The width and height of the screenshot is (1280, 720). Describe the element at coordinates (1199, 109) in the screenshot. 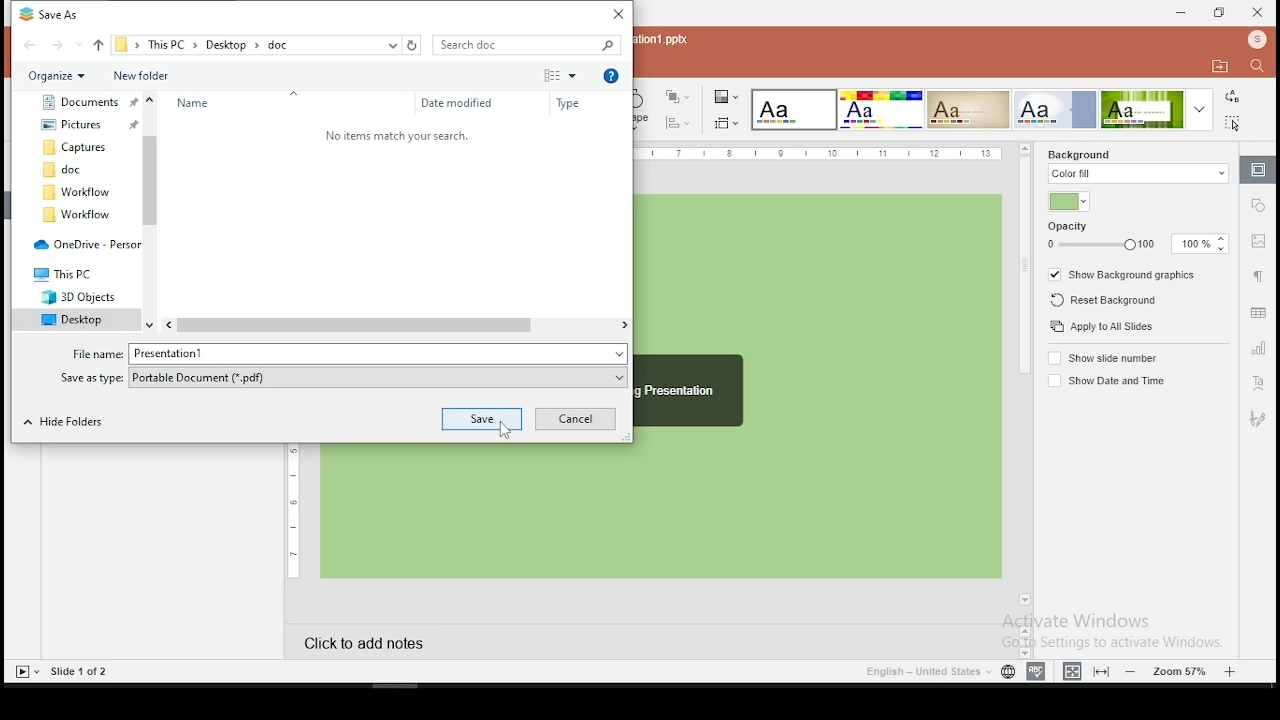

I see `more color theme` at that location.